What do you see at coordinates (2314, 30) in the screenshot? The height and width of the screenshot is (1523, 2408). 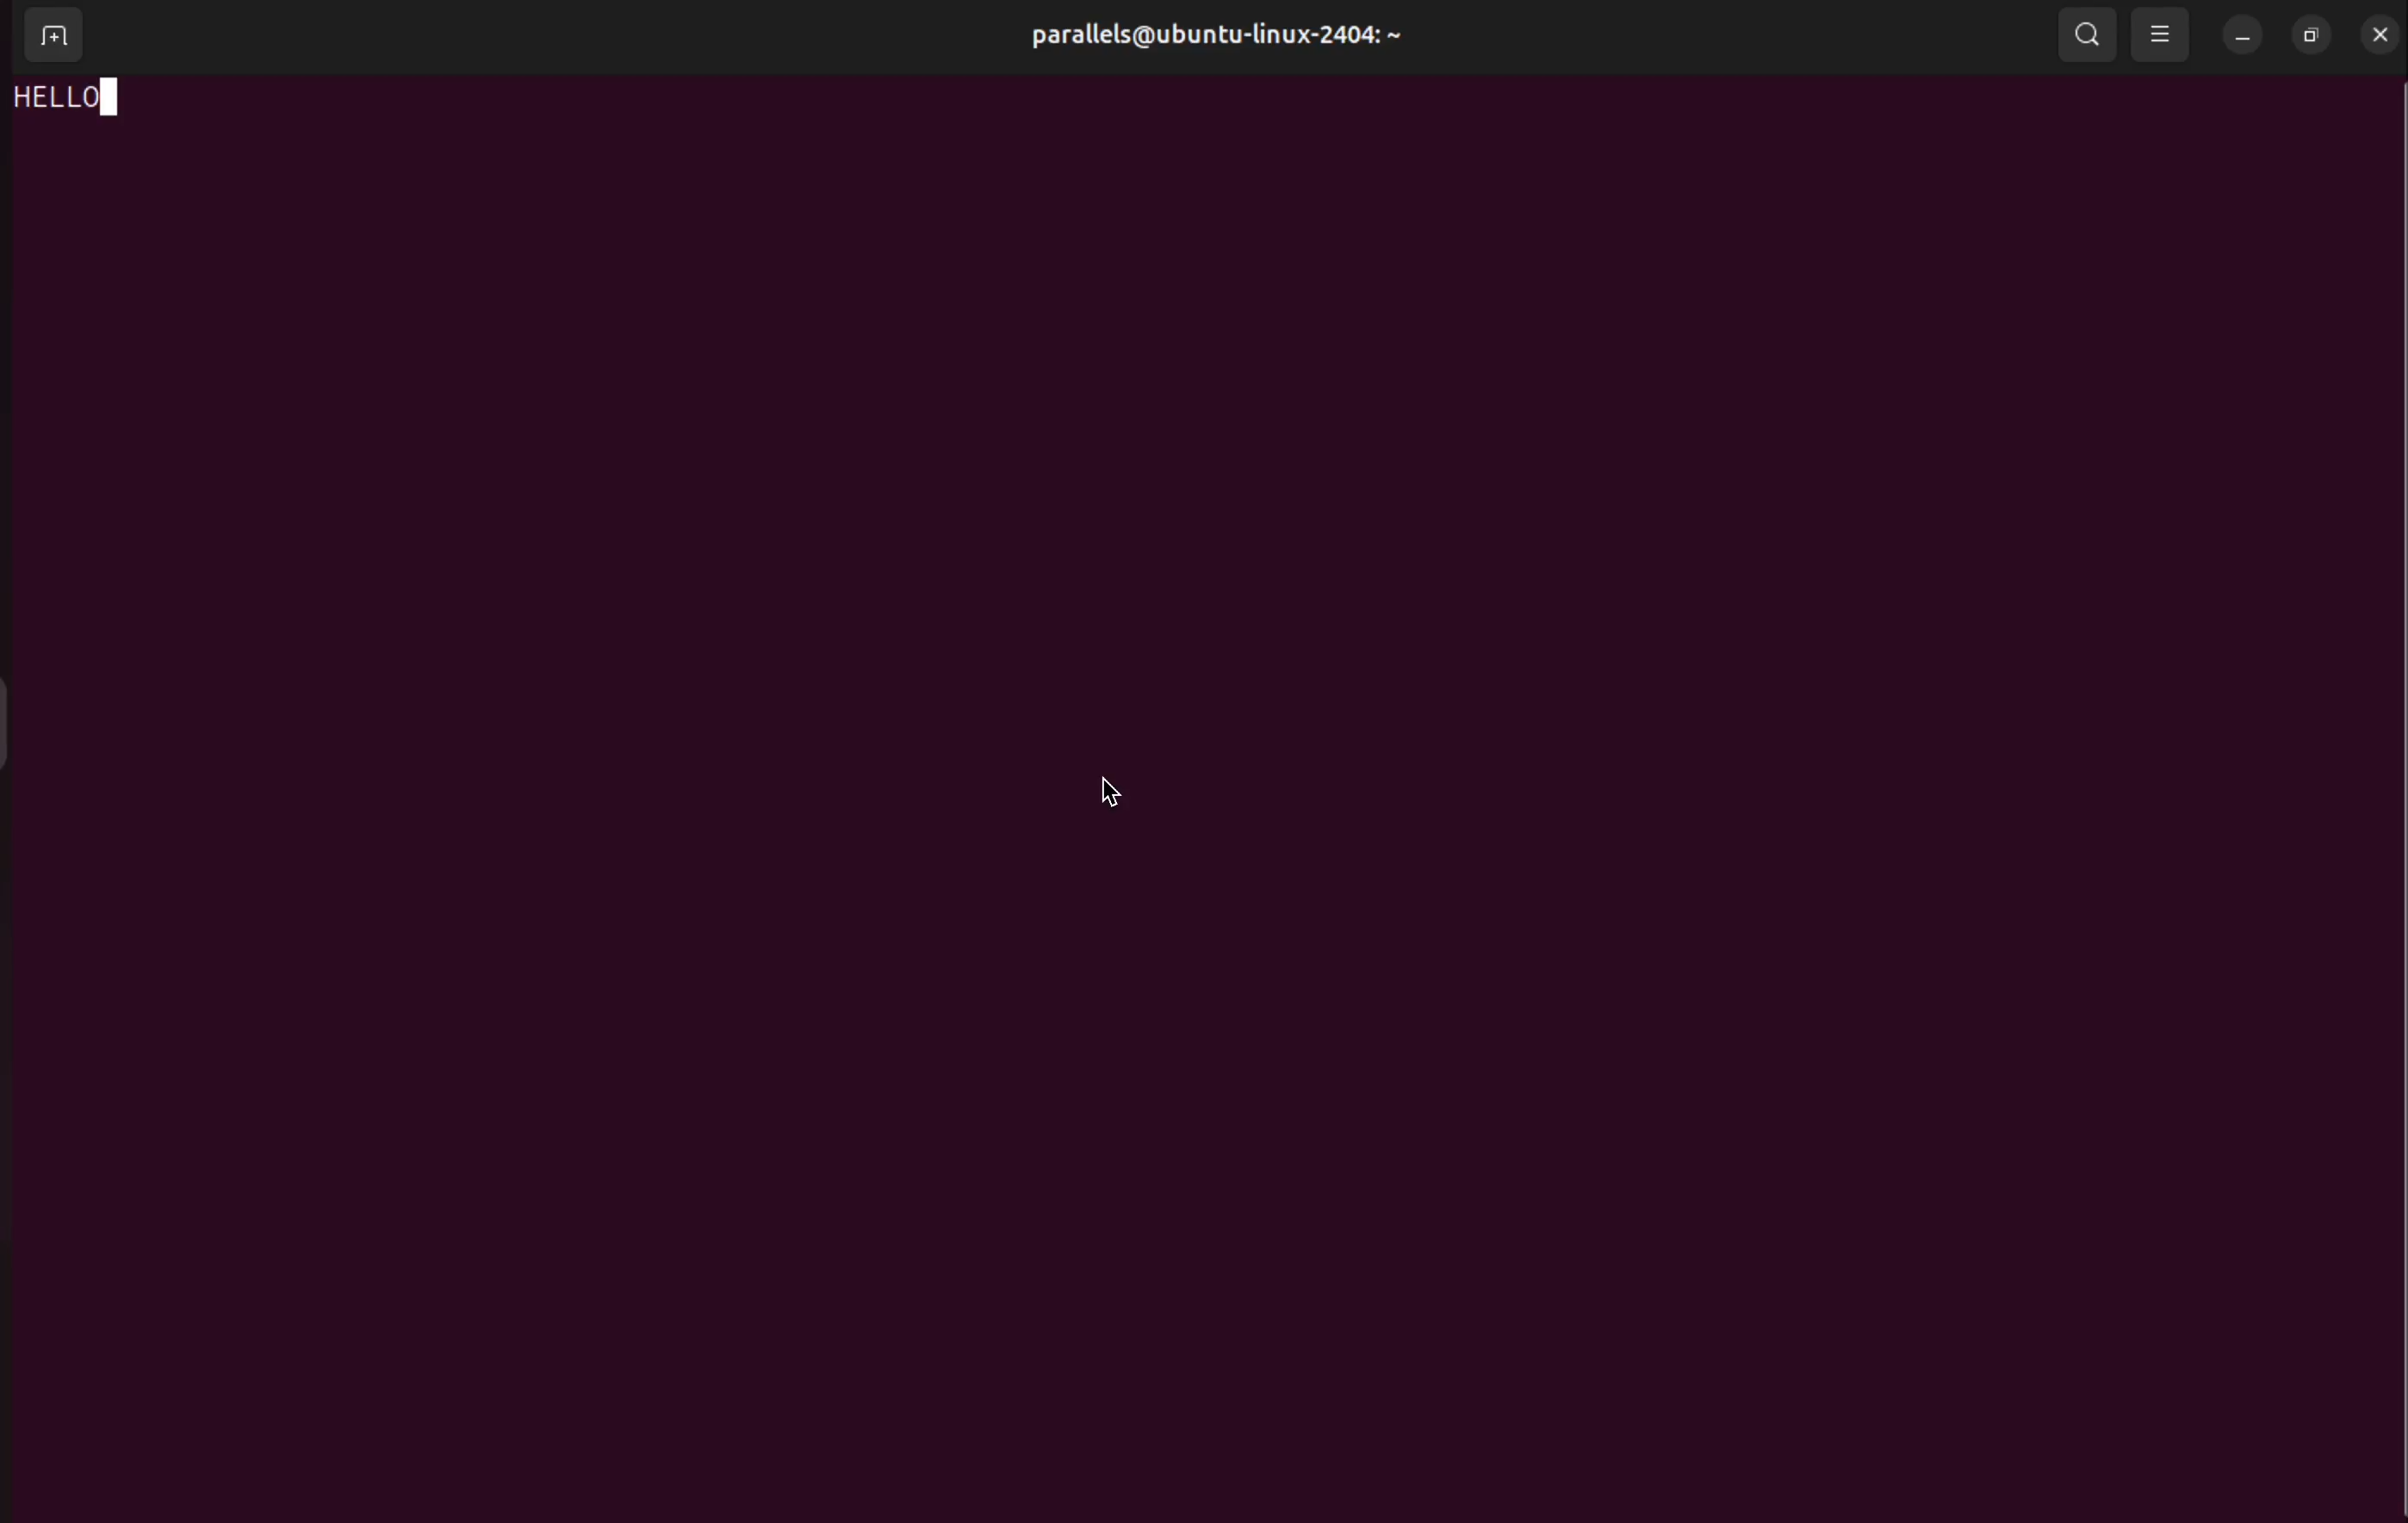 I see `resize` at bounding box center [2314, 30].